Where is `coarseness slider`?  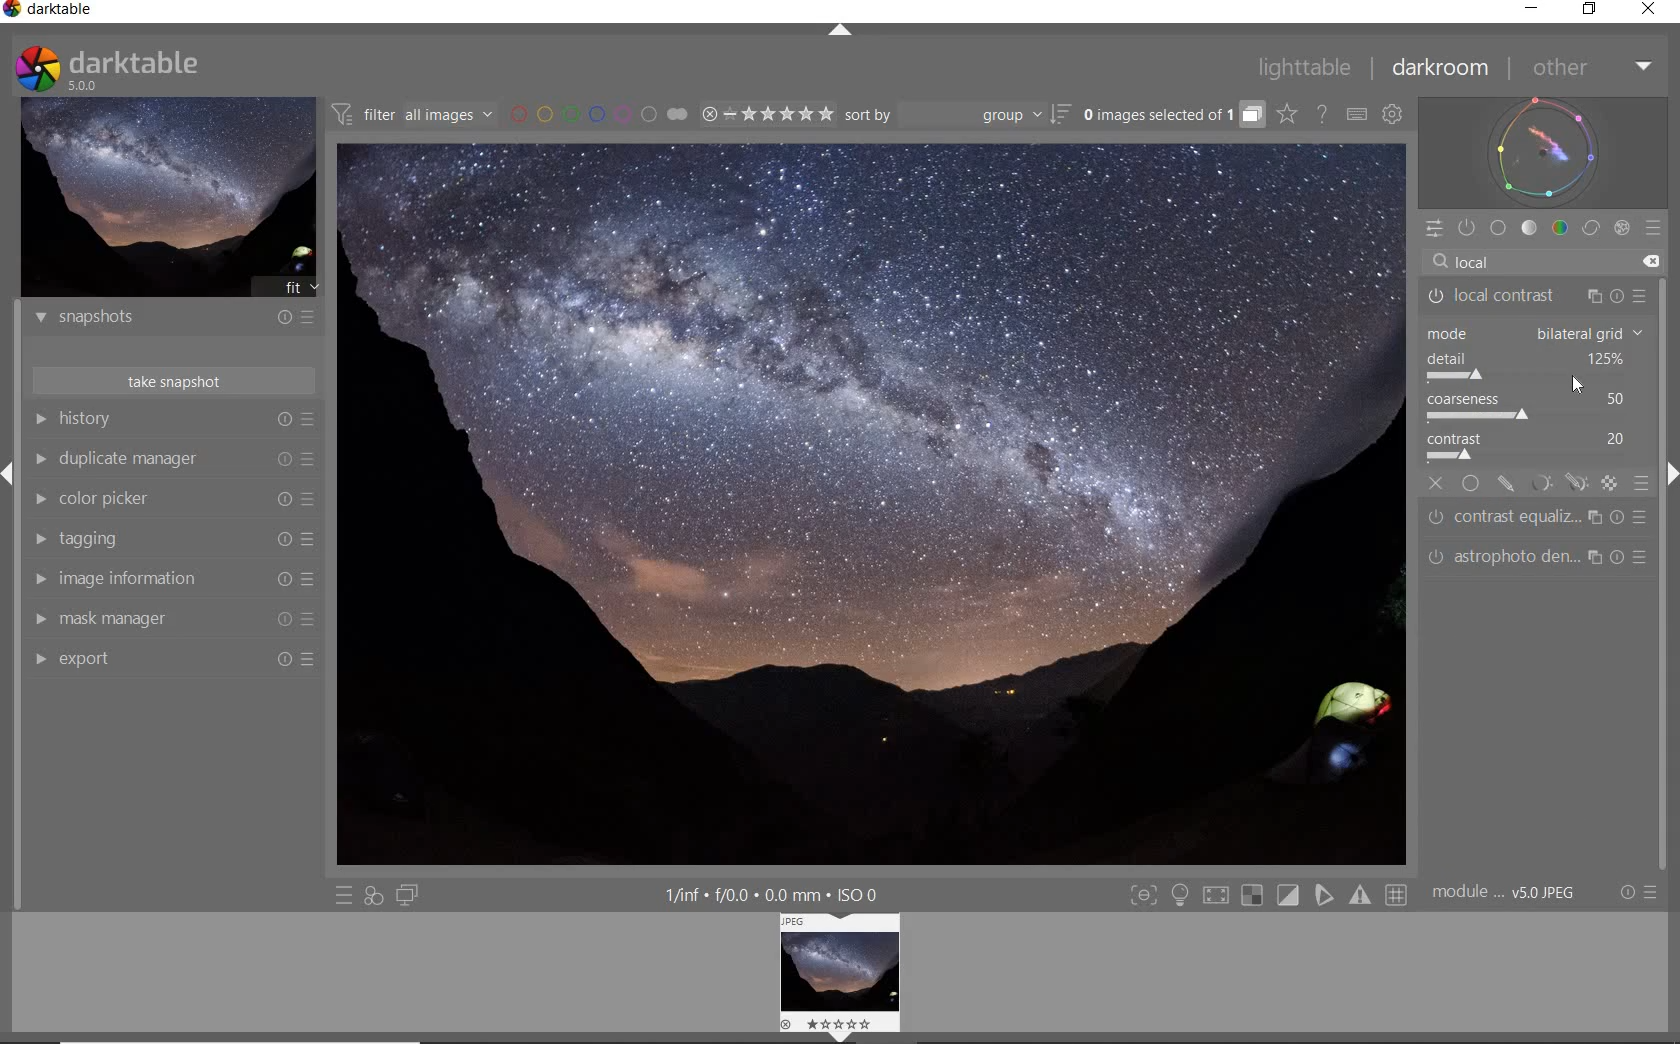 coarseness slider is located at coordinates (1485, 416).